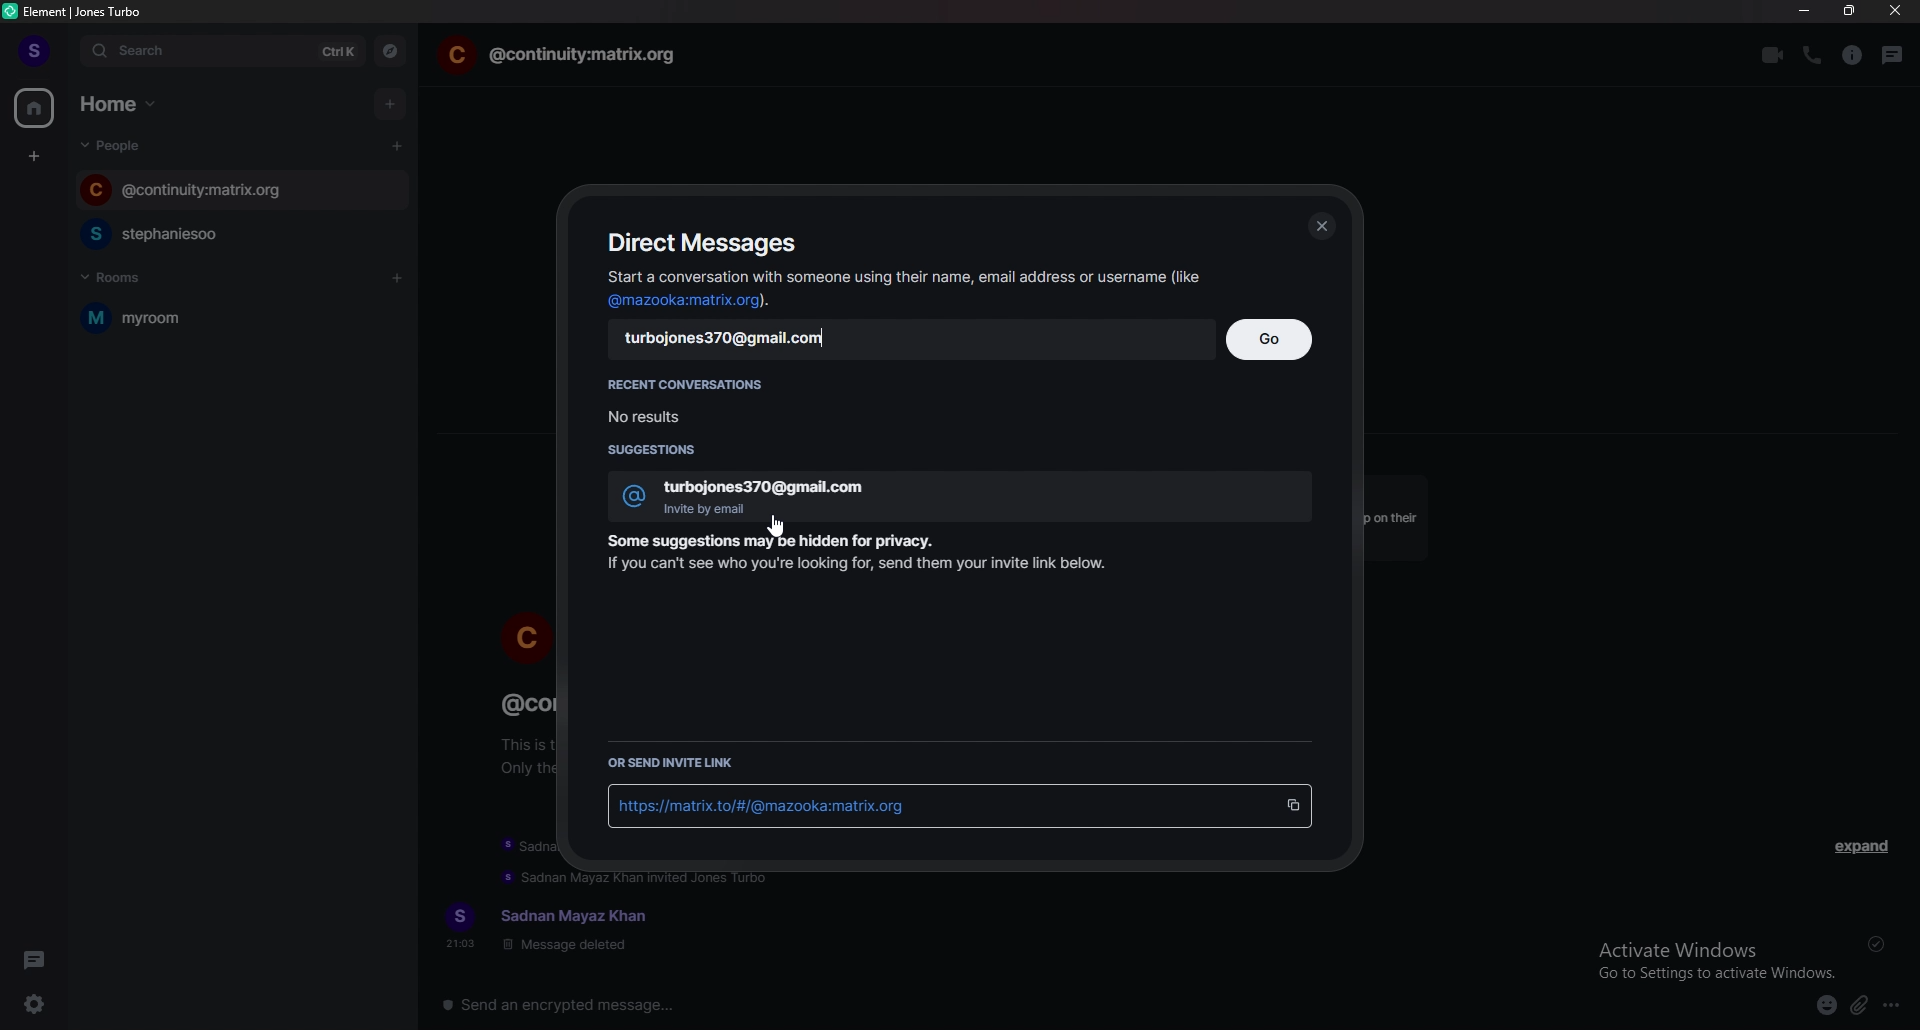 The height and width of the screenshot is (1030, 1920). Describe the element at coordinates (35, 158) in the screenshot. I see `create space` at that location.